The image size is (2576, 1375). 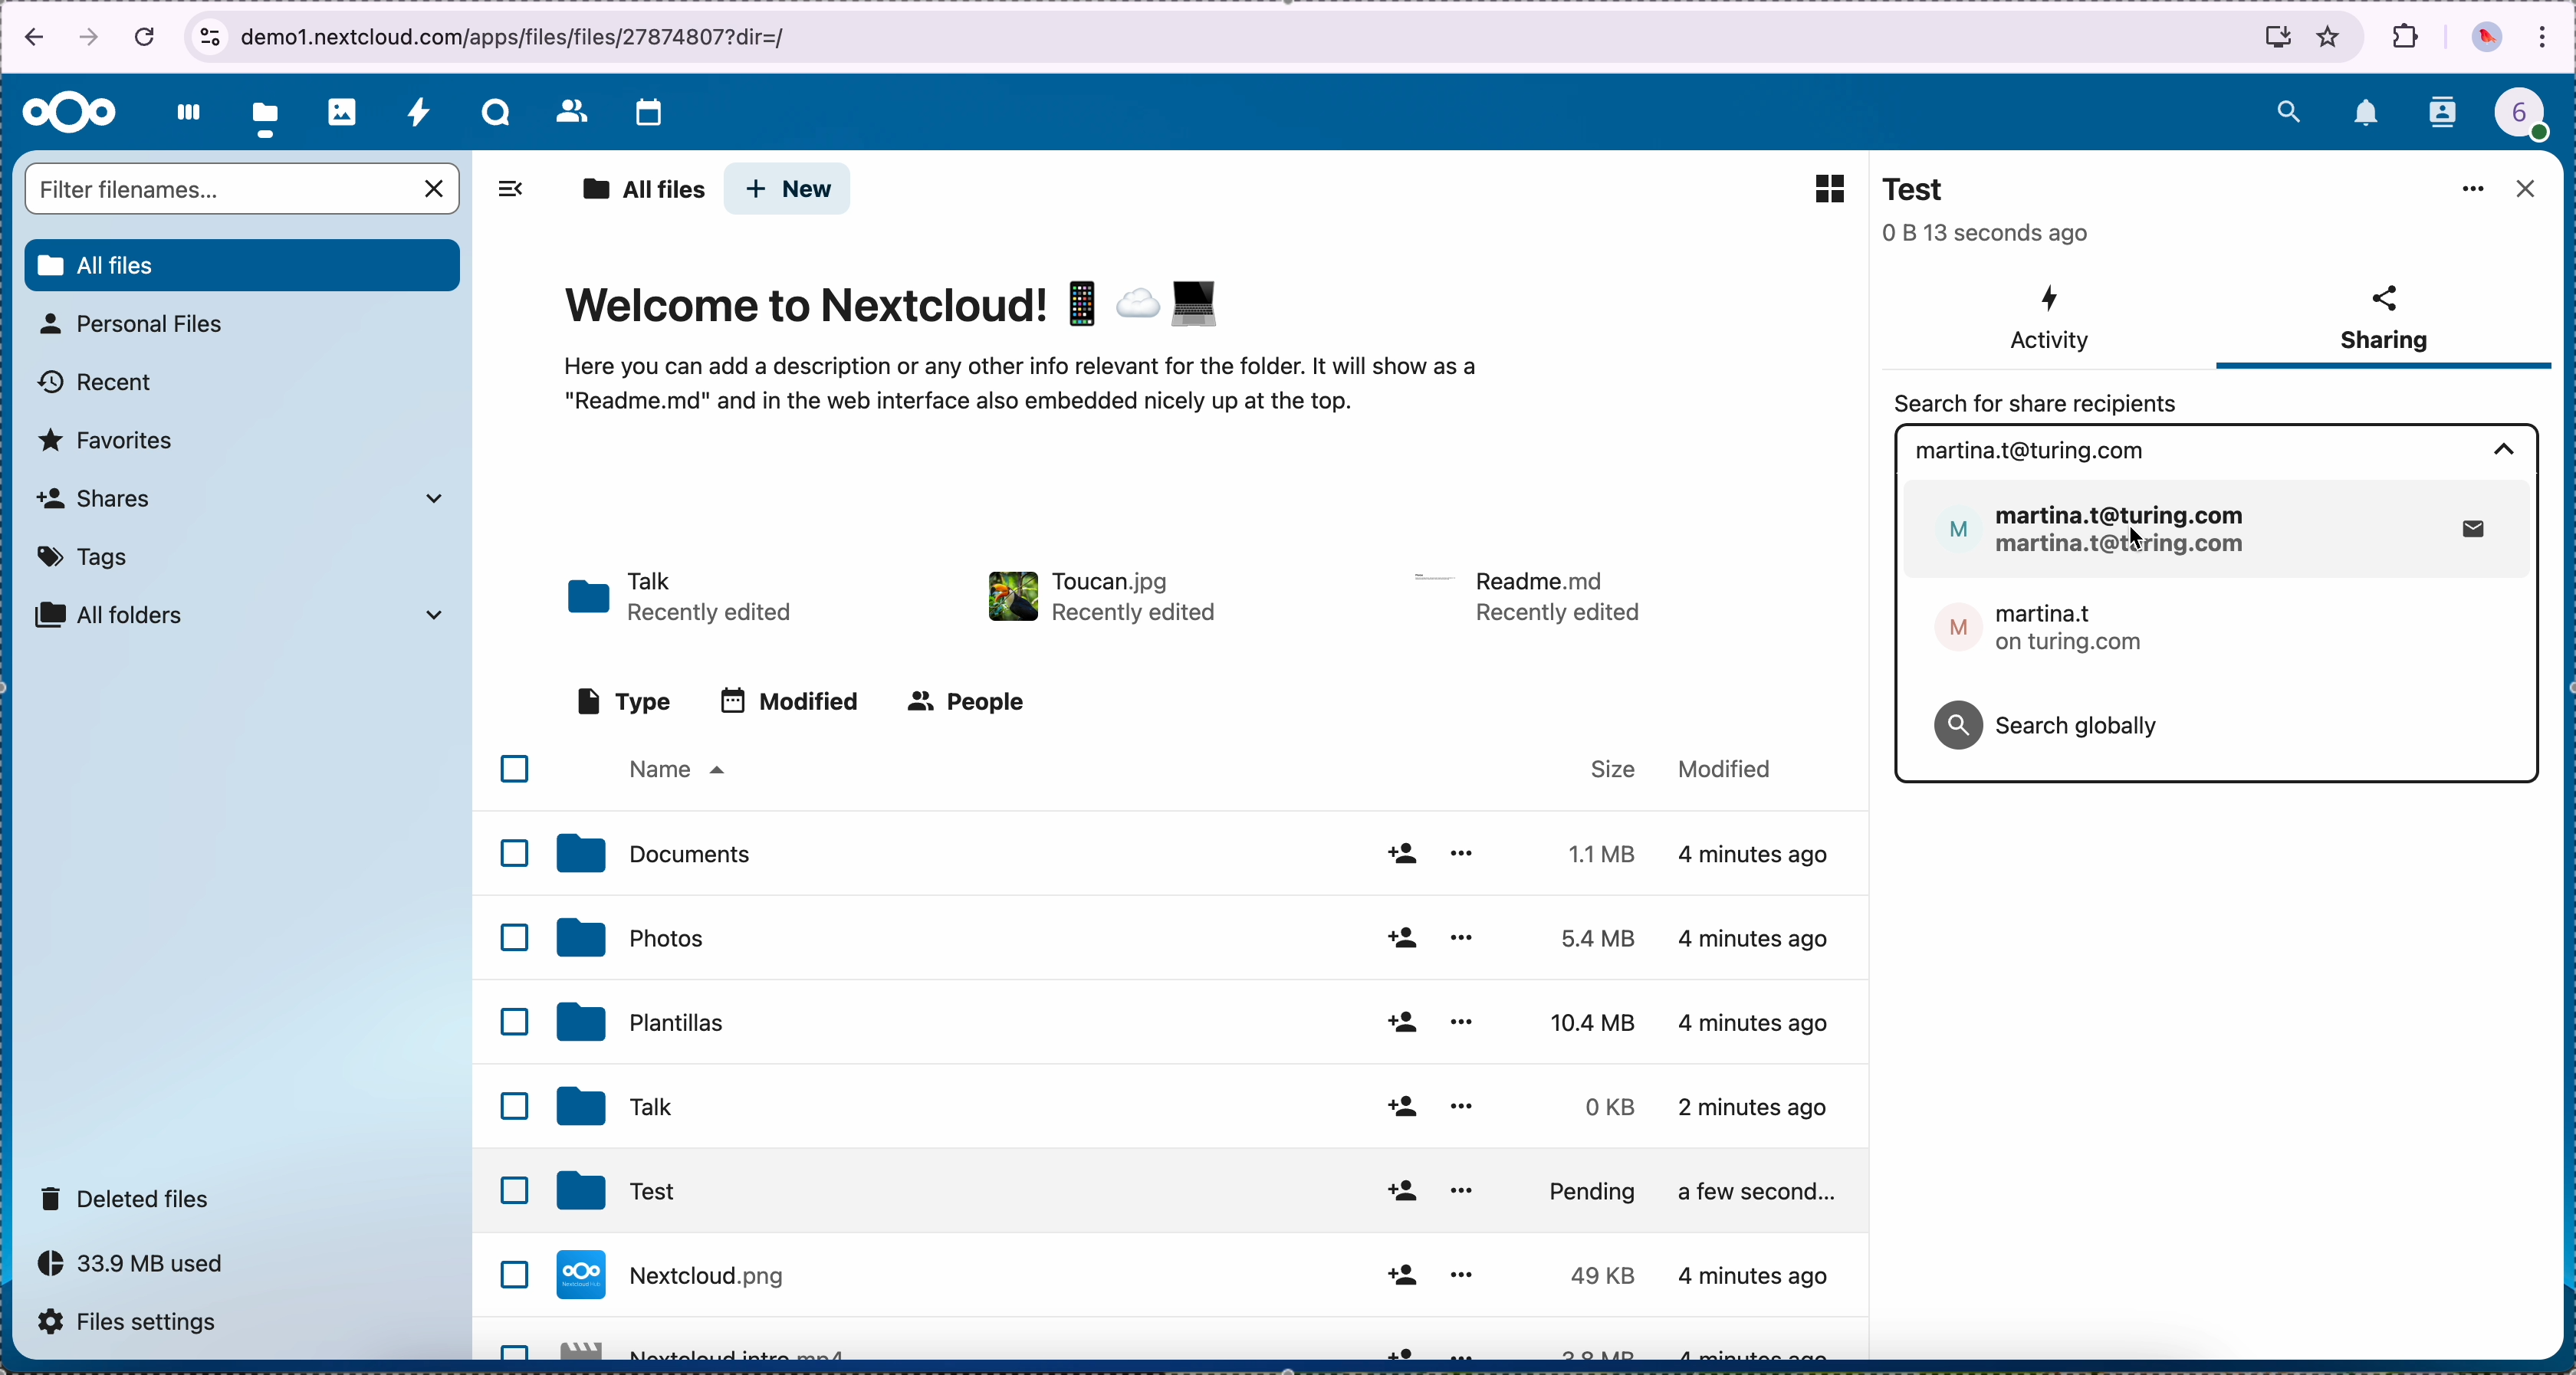 What do you see at coordinates (85, 557) in the screenshot?
I see `tags` at bounding box center [85, 557].